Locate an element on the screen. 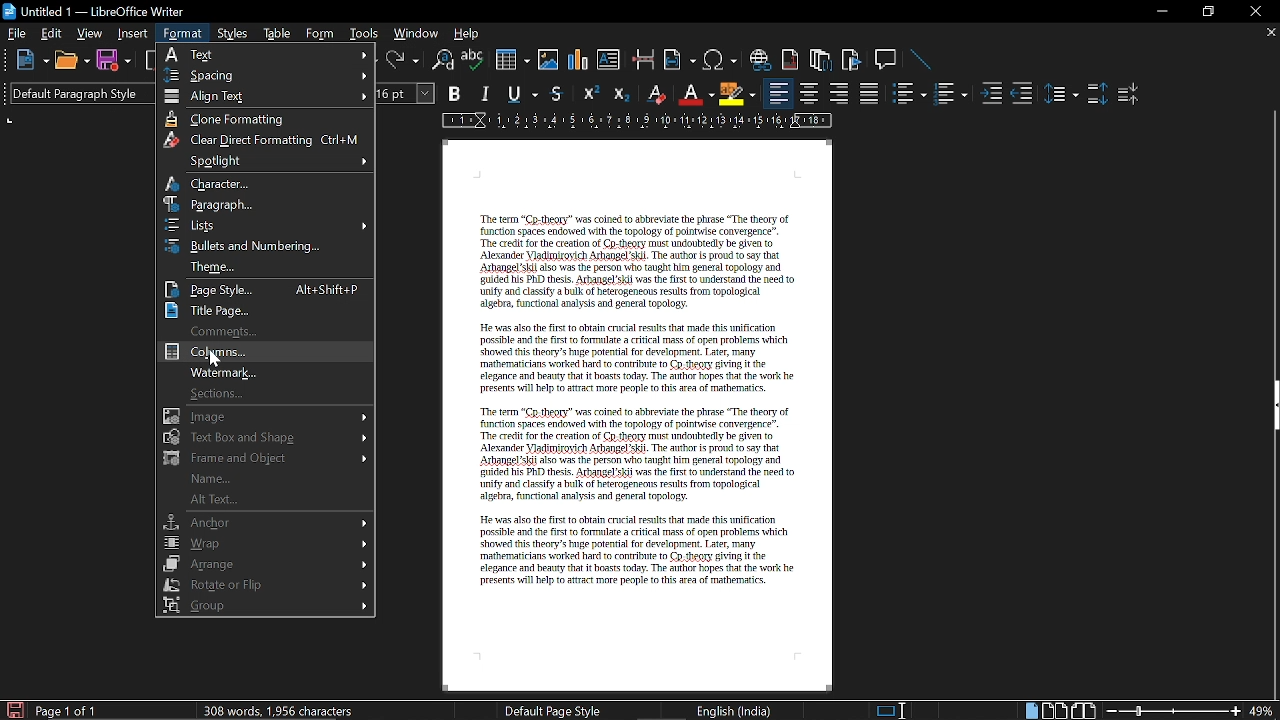  Book view is located at coordinates (1086, 708).